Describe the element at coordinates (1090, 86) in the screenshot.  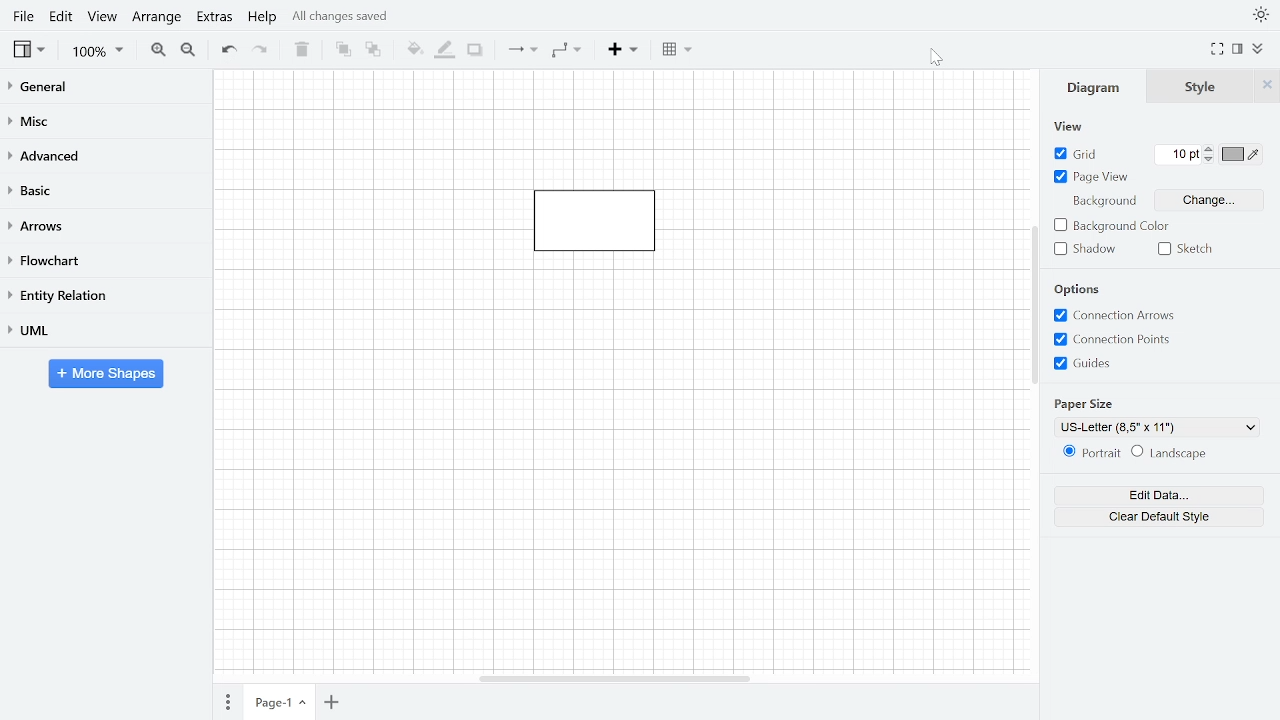
I see `Diagram` at that location.